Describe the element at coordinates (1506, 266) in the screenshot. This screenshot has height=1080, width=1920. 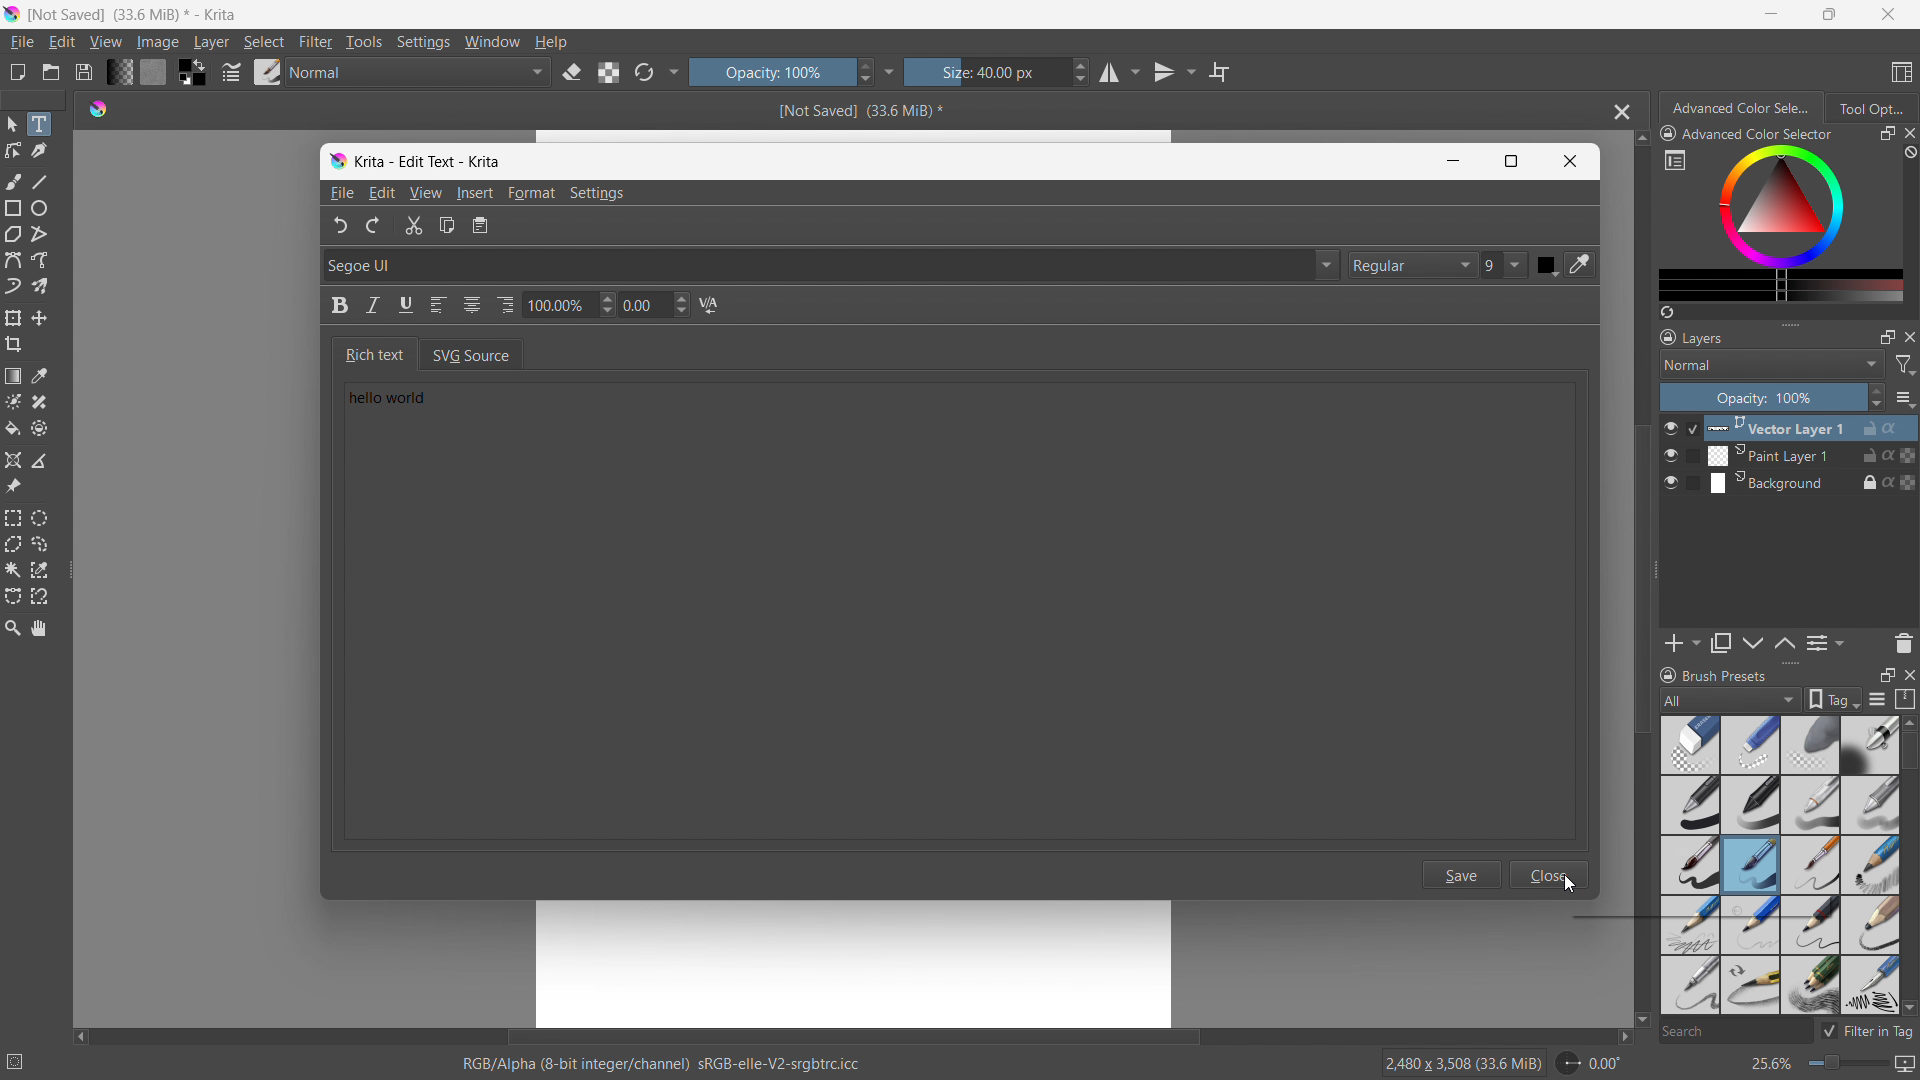
I see `9` at that location.